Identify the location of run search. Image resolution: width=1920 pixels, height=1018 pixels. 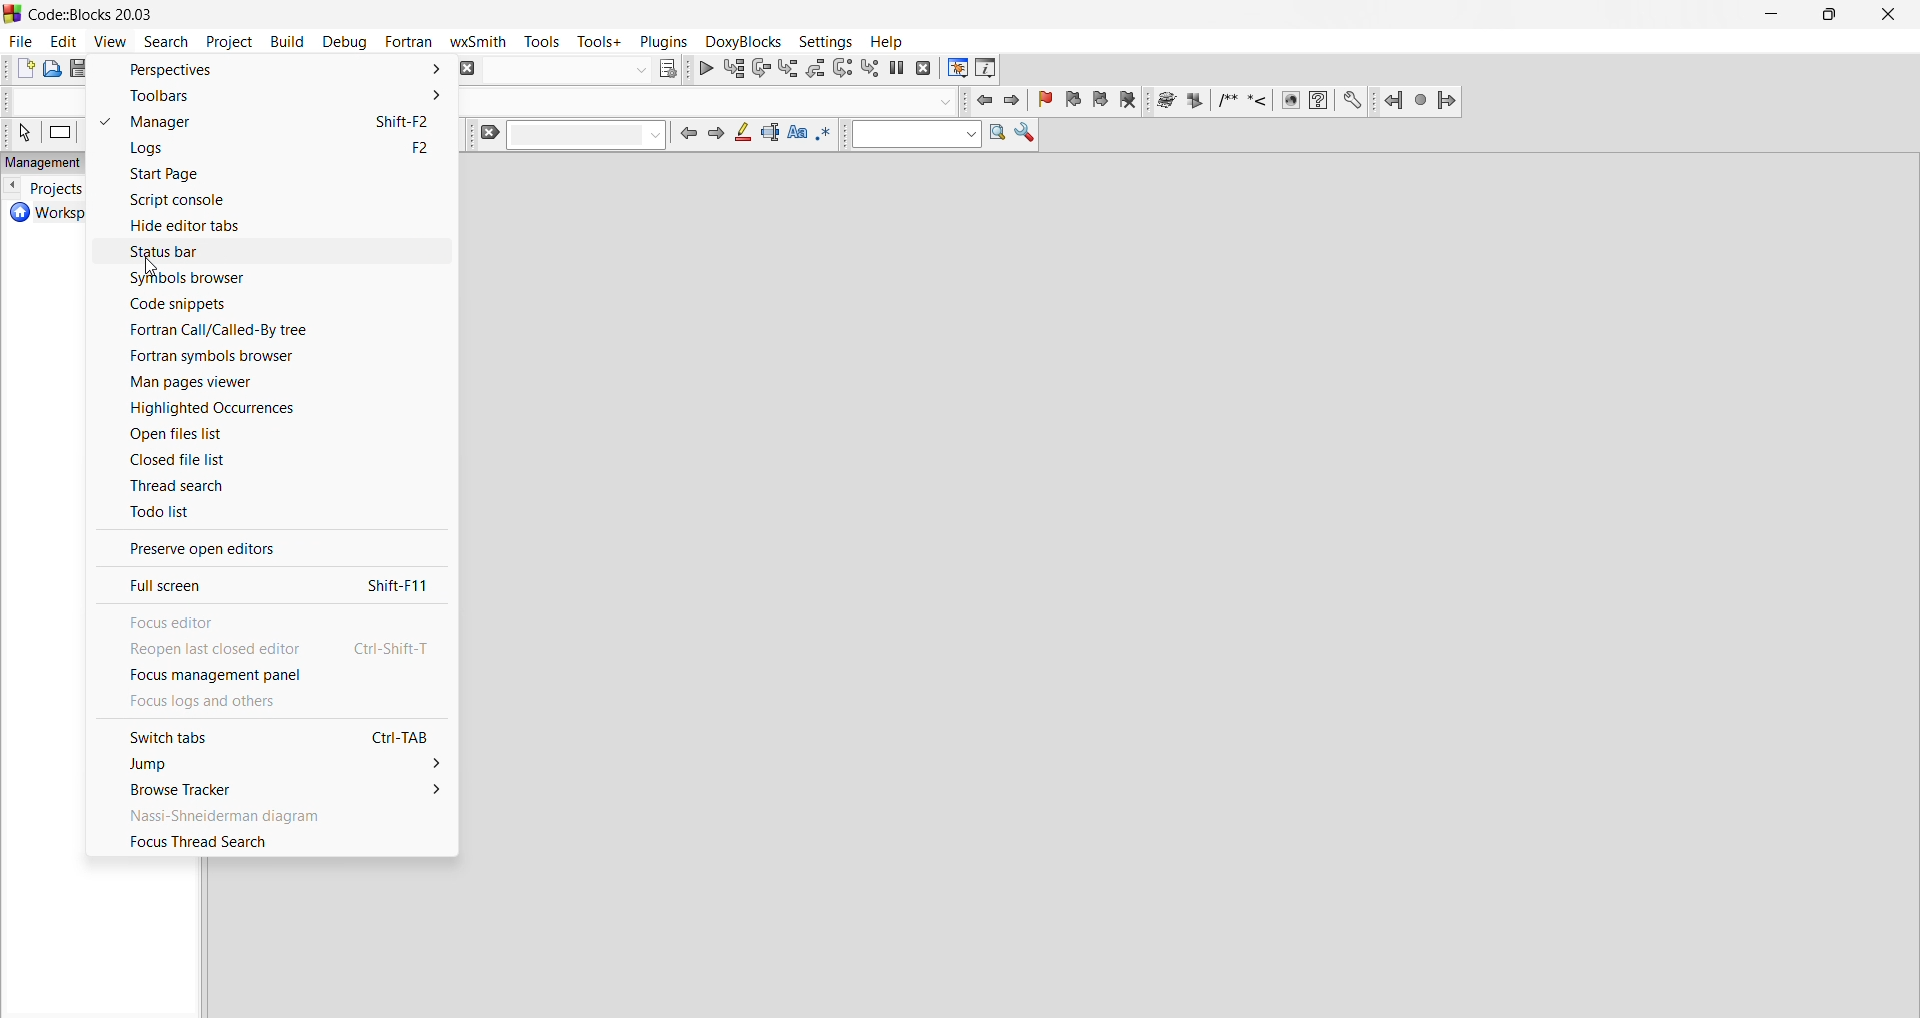
(1000, 135).